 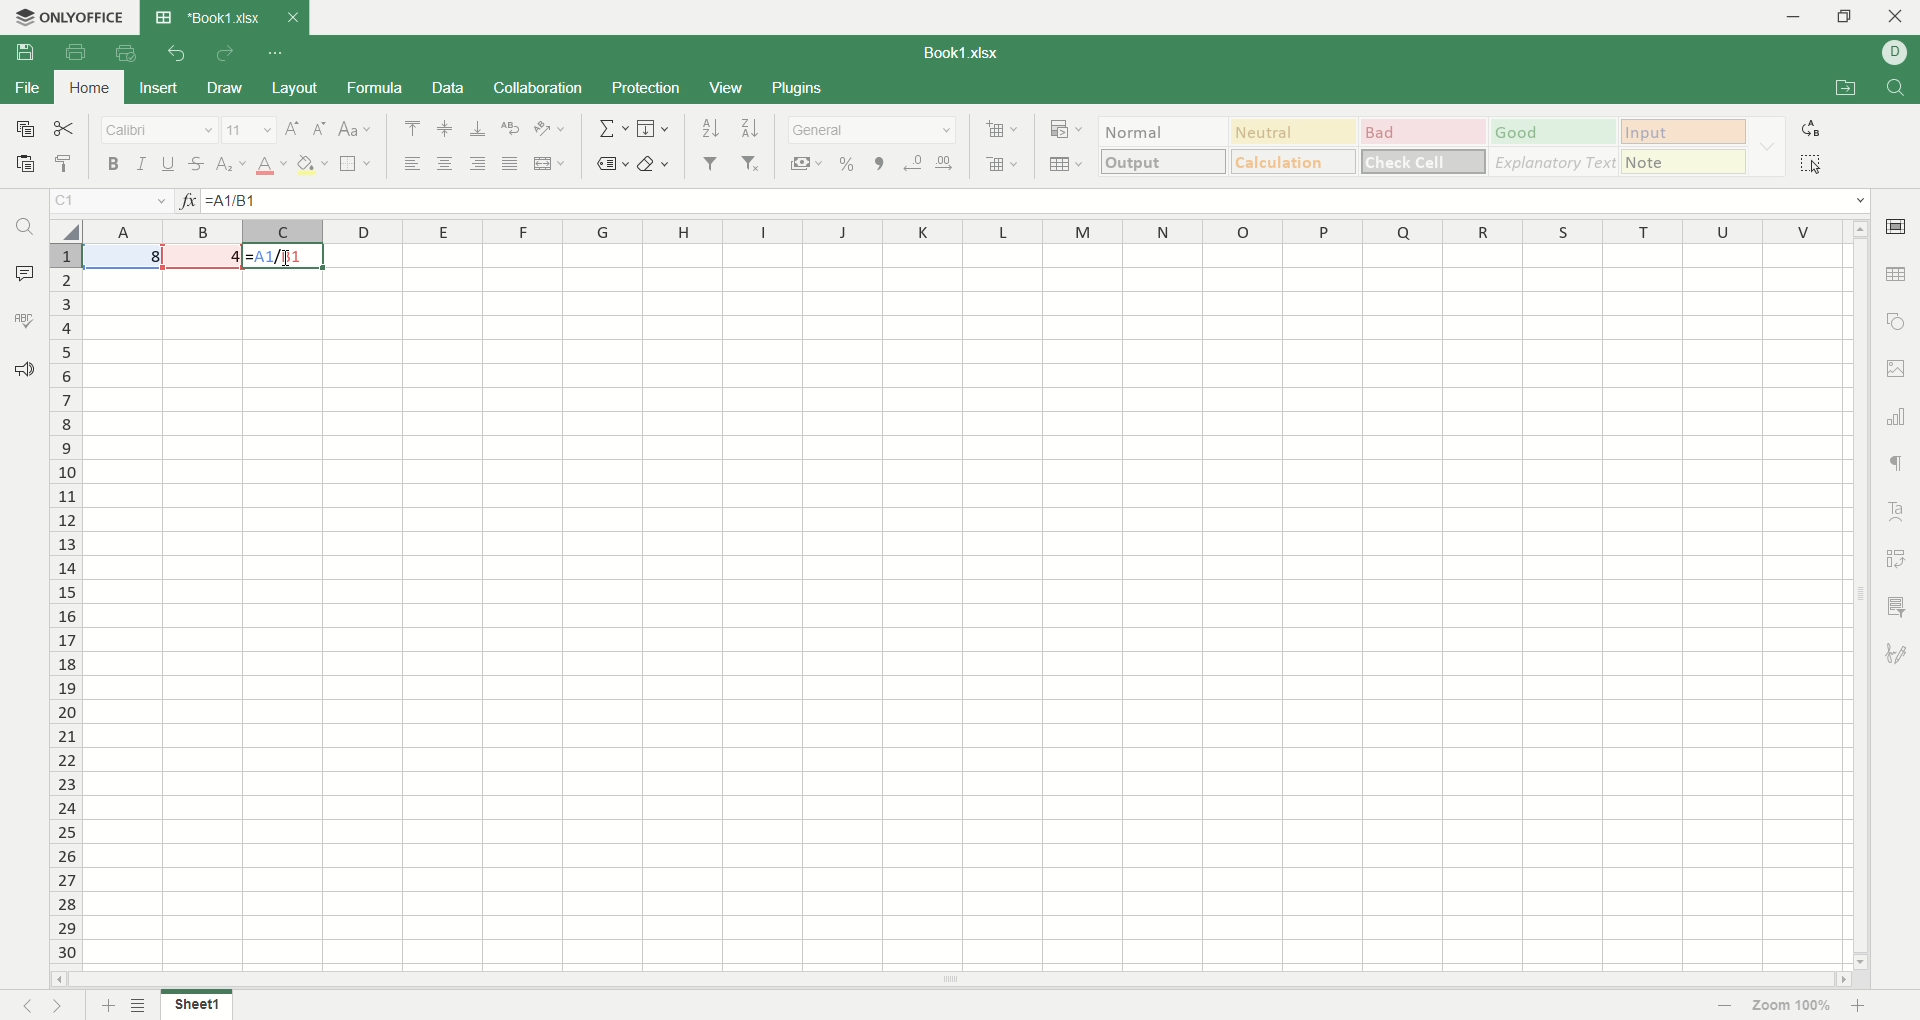 I want to click on zoom in, so click(x=1862, y=1006).